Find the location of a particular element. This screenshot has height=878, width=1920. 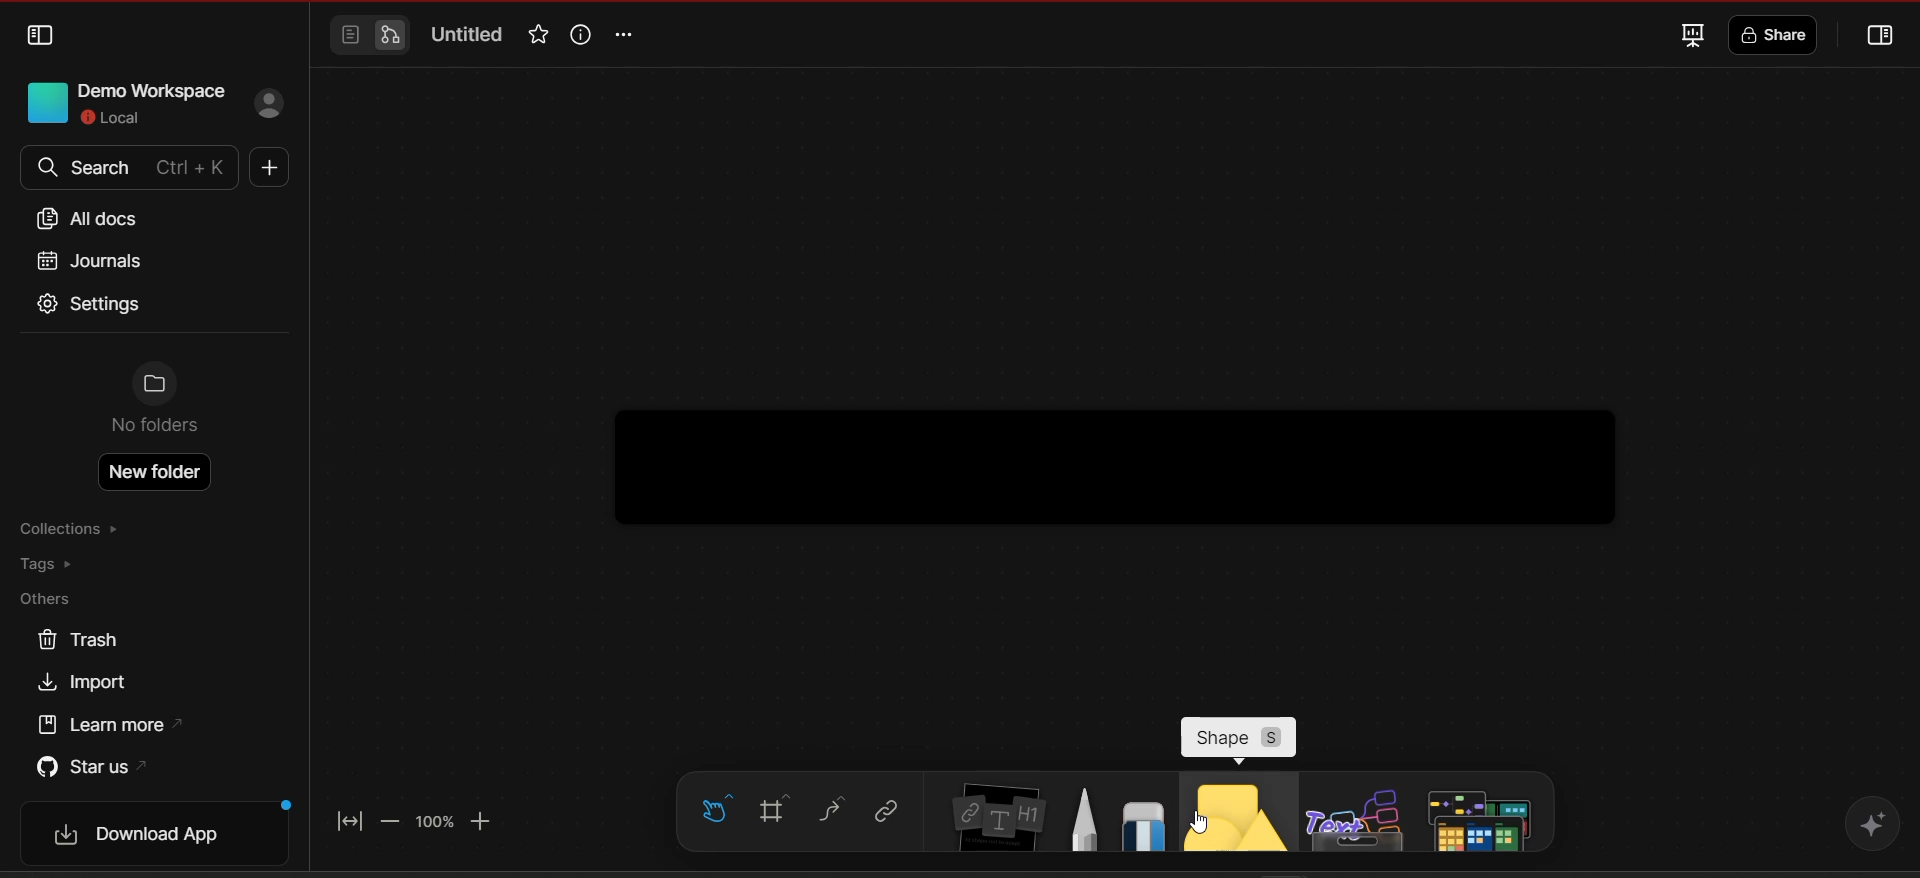

shape is located at coordinates (1241, 738).